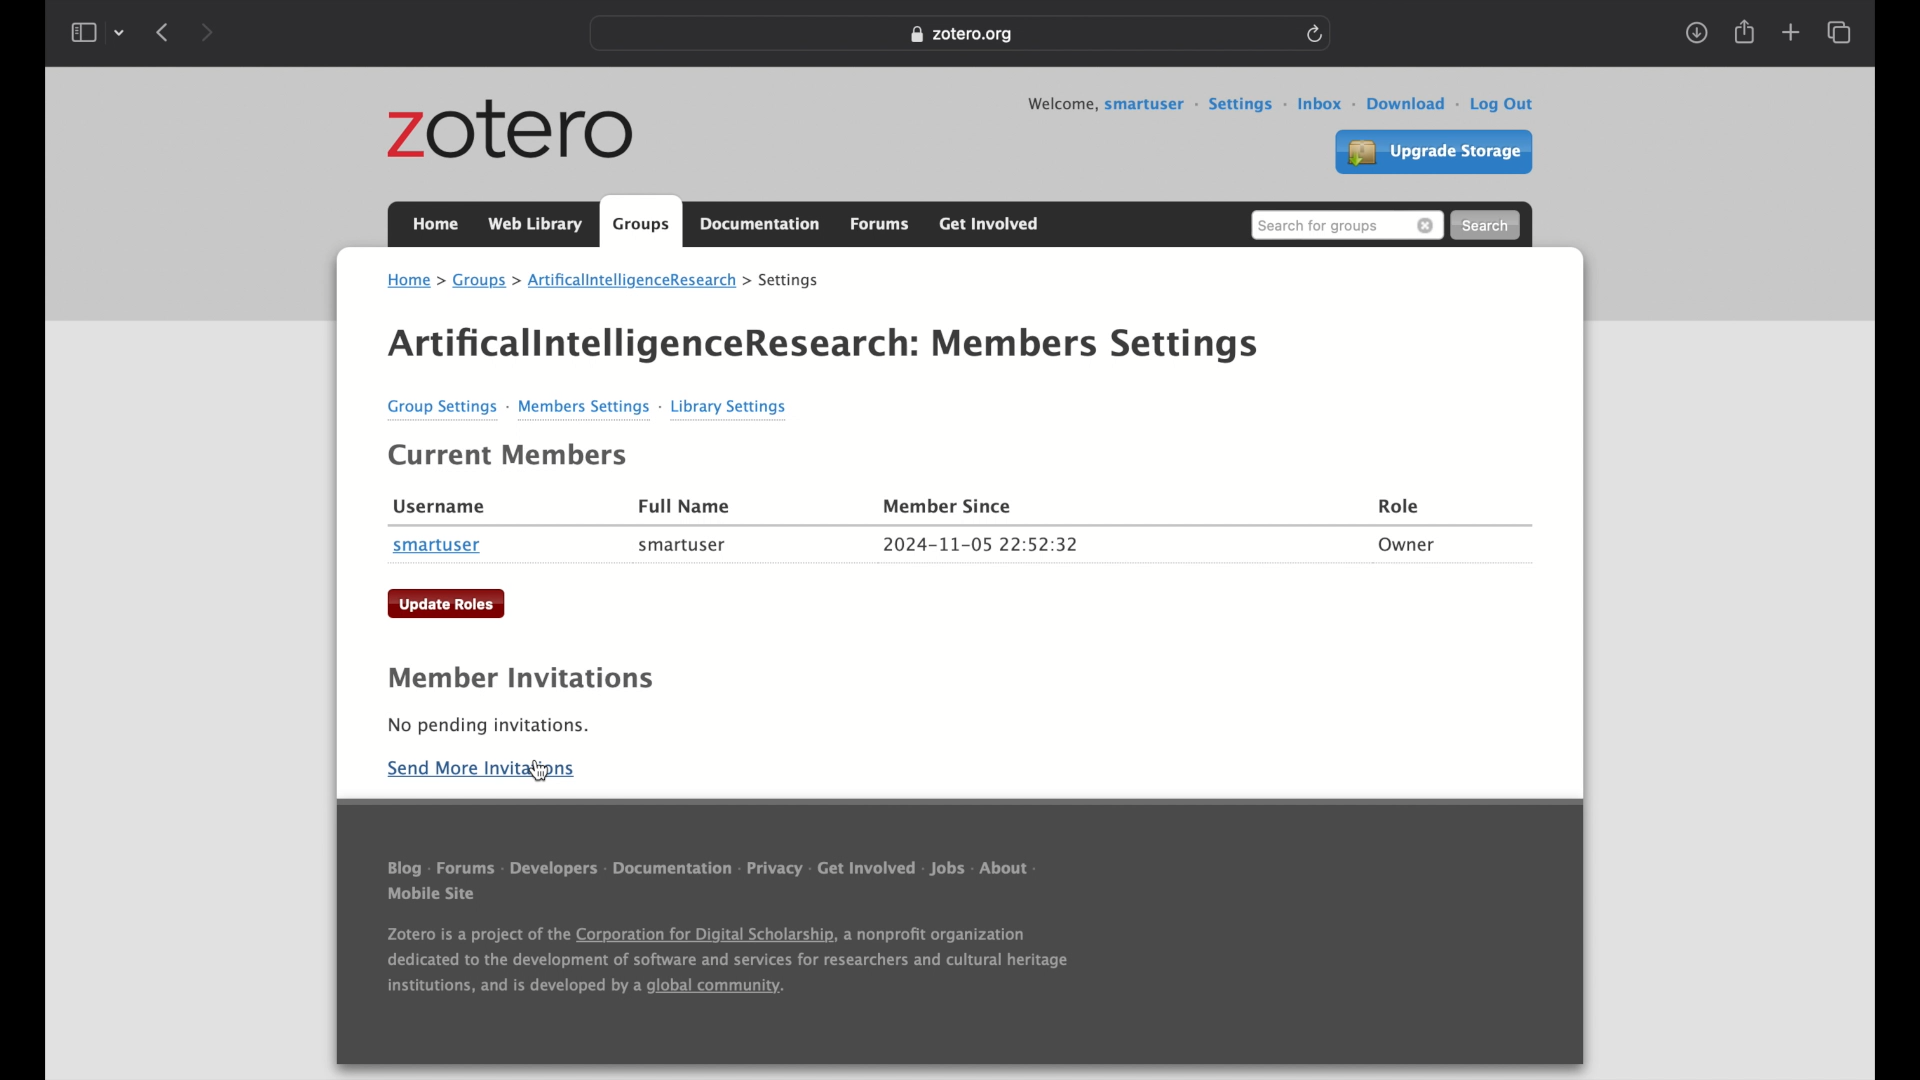 This screenshot has width=1920, height=1080. What do you see at coordinates (1488, 225) in the screenshot?
I see `search` at bounding box center [1488, 225].